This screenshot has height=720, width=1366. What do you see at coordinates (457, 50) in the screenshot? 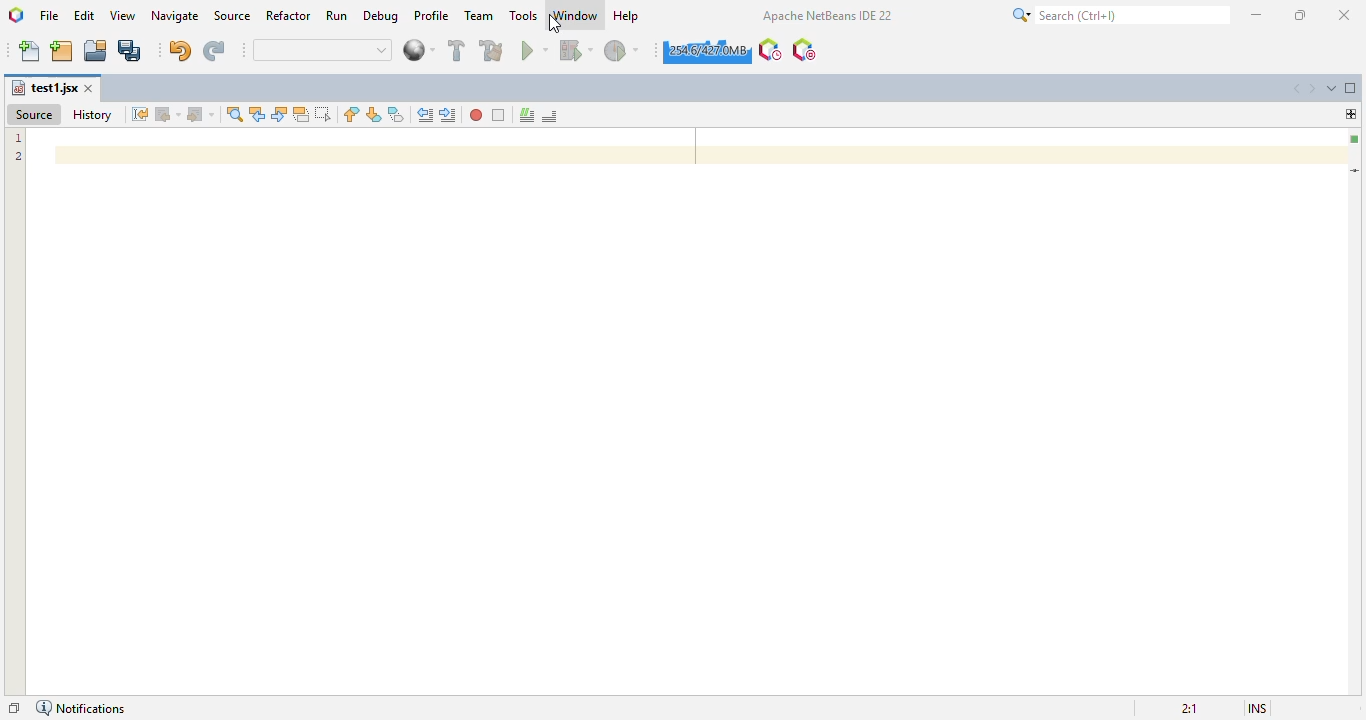
I see `build project` at bounding box center [457, 50].